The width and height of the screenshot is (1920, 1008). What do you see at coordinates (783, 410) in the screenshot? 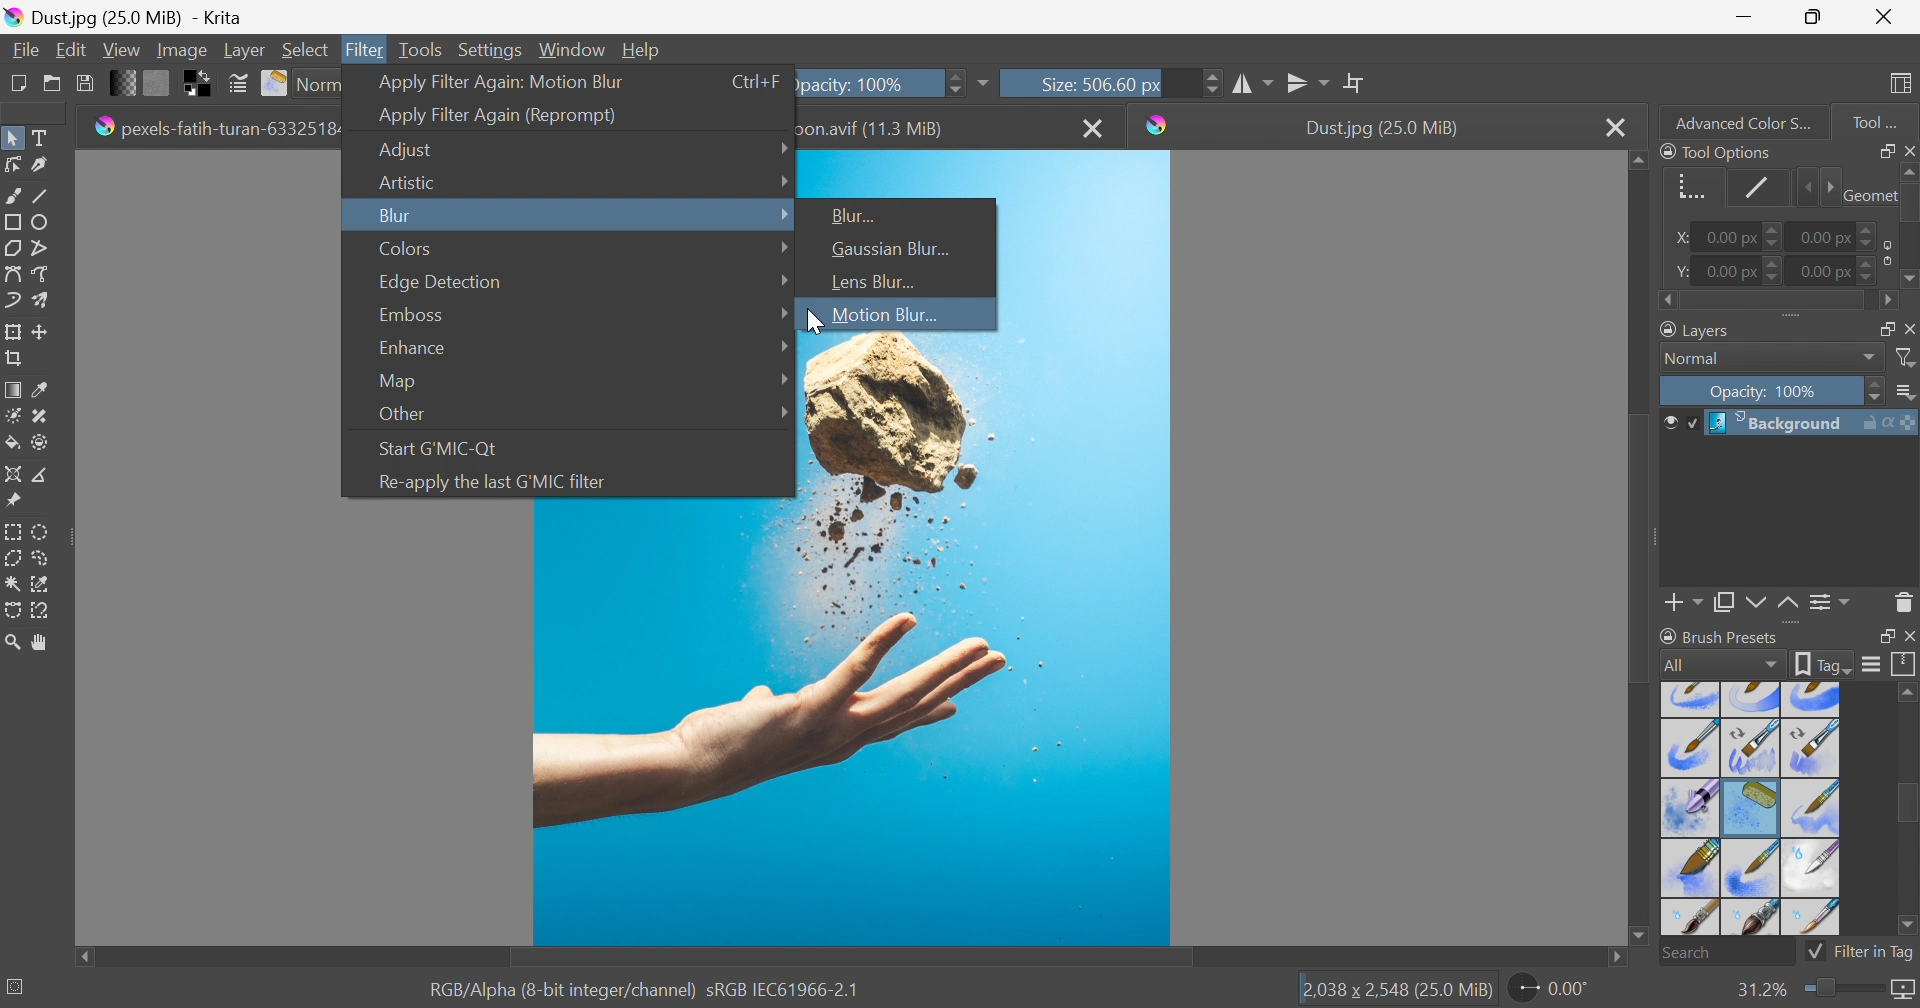
I see `Drop Down` at bounding box center [783, 410].